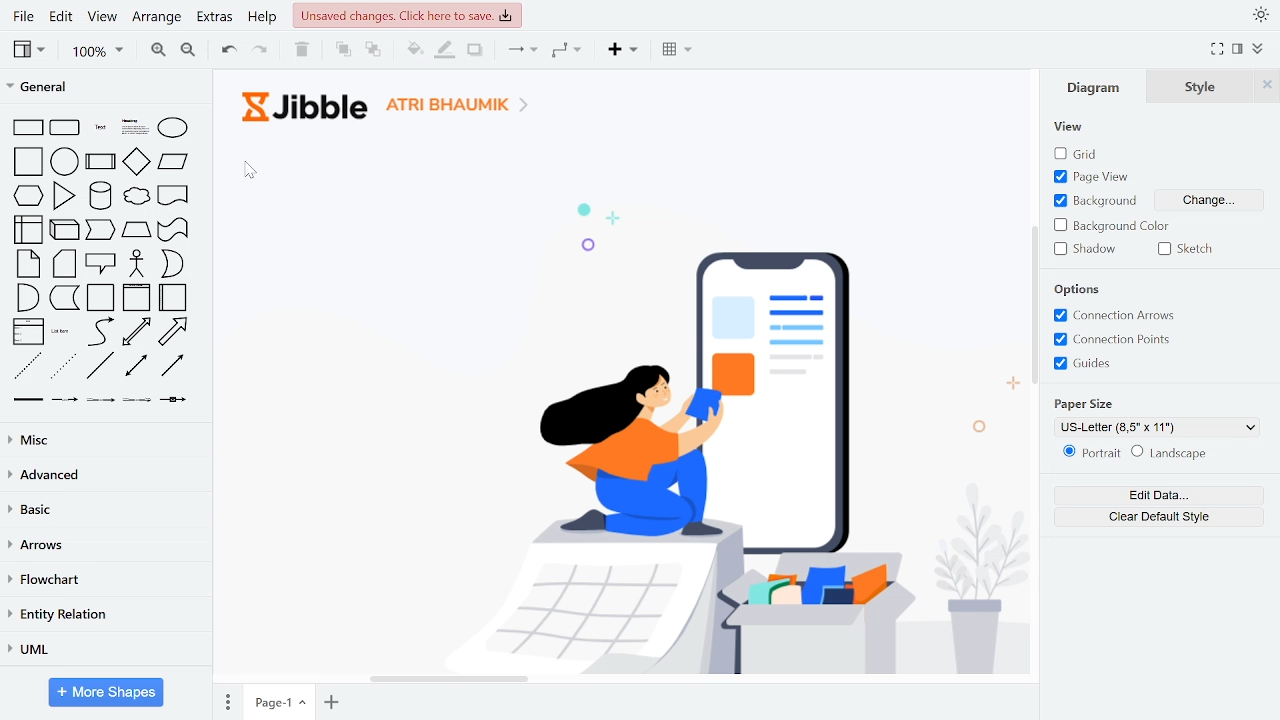 Image resolution: width=1280 pixels, height=720 pixels. I want to click on shadow, so click(477, 51).